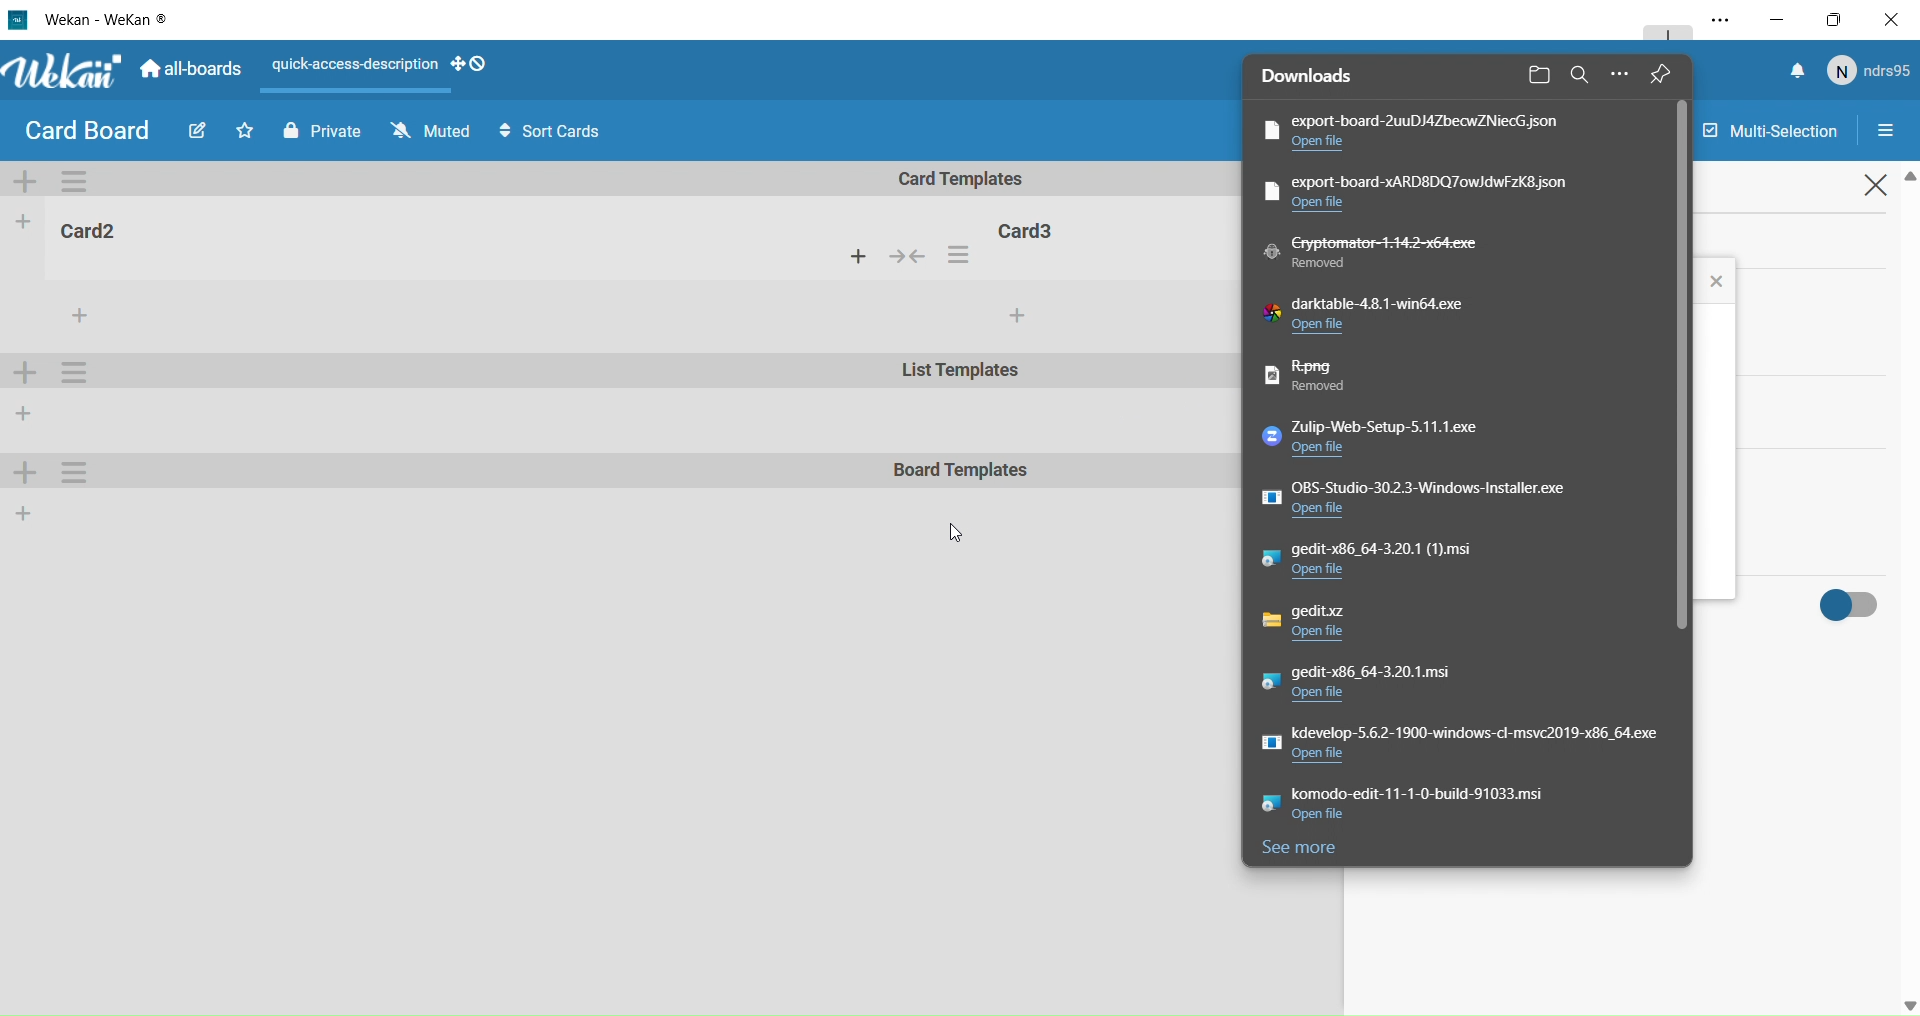 The height and width of the screenshot is (1016, 1920). I want to click on desktop drag handles, so click(472, 64).